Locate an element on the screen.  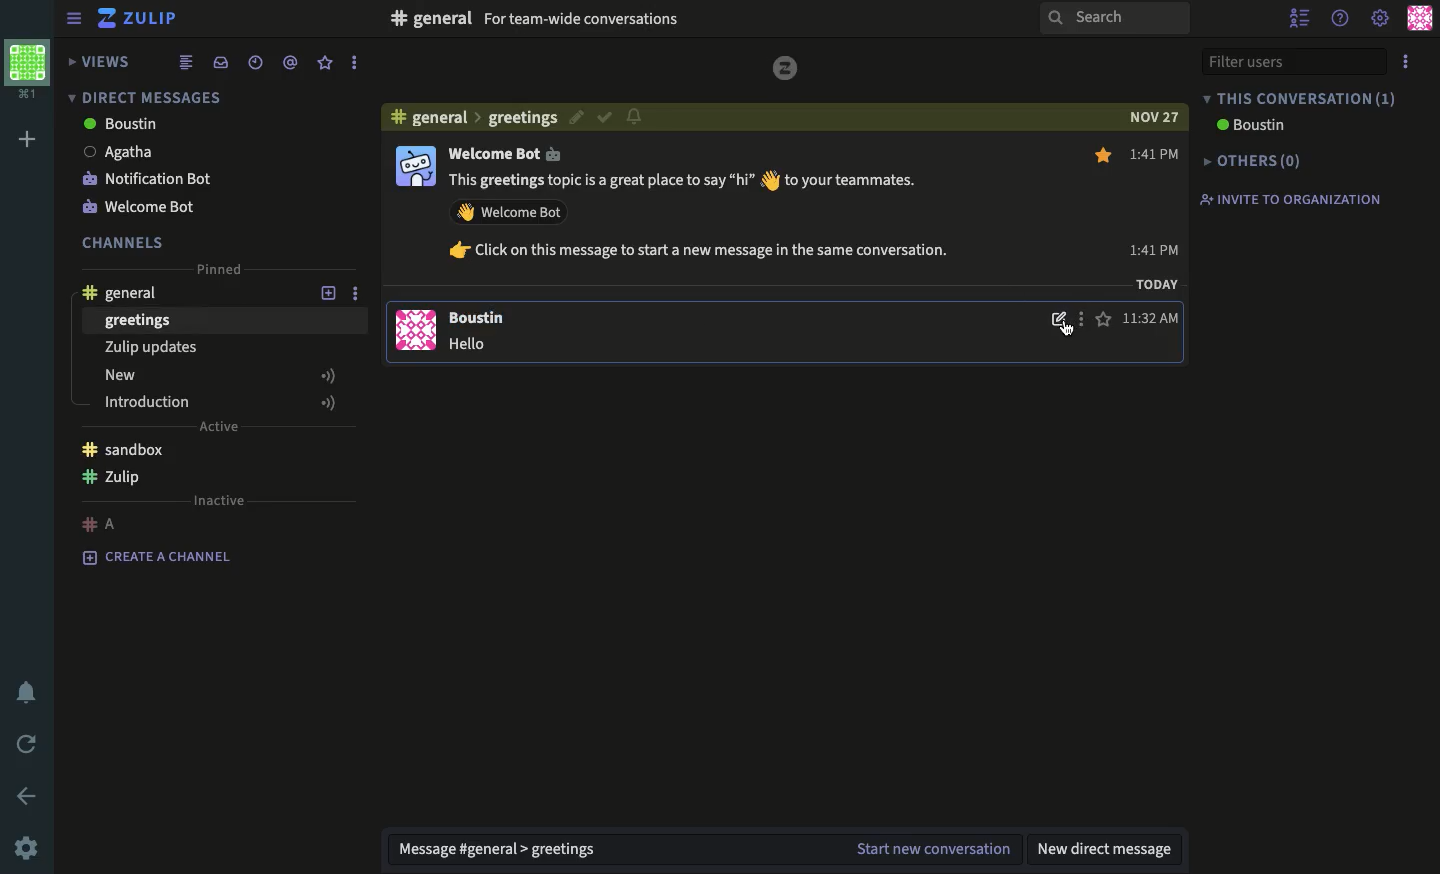
sidebar is located at coordinates (70, 19).